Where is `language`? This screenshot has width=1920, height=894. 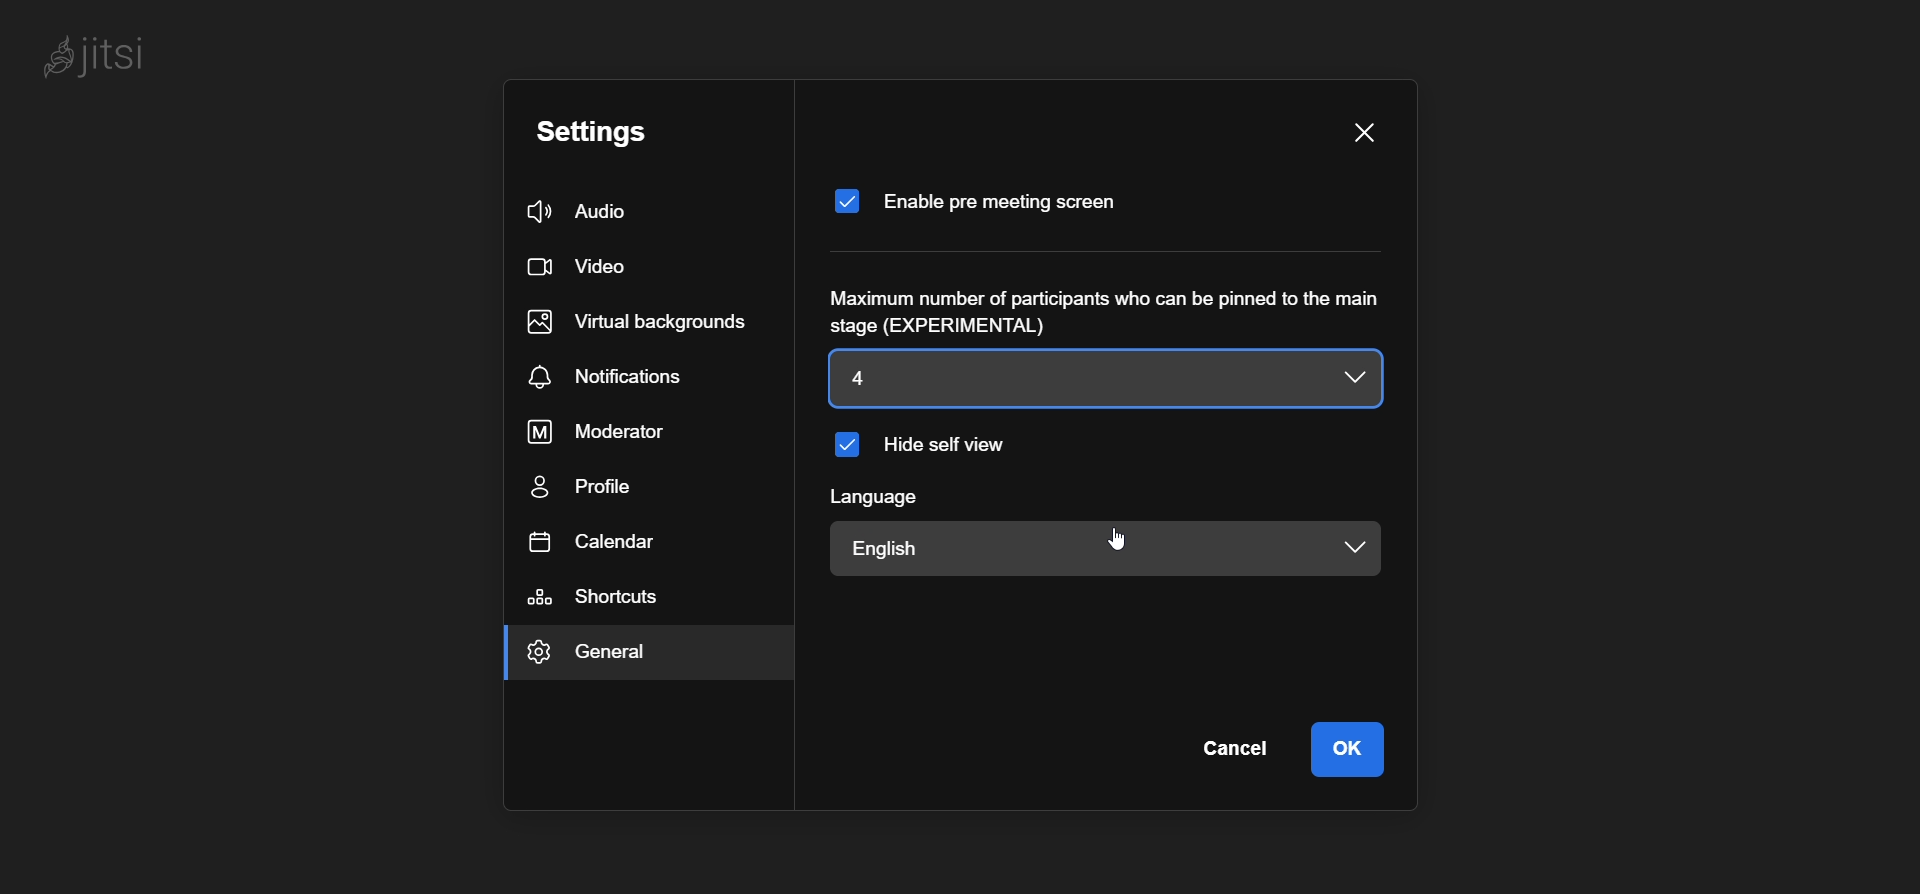 language is located at coordinates (874, 496).